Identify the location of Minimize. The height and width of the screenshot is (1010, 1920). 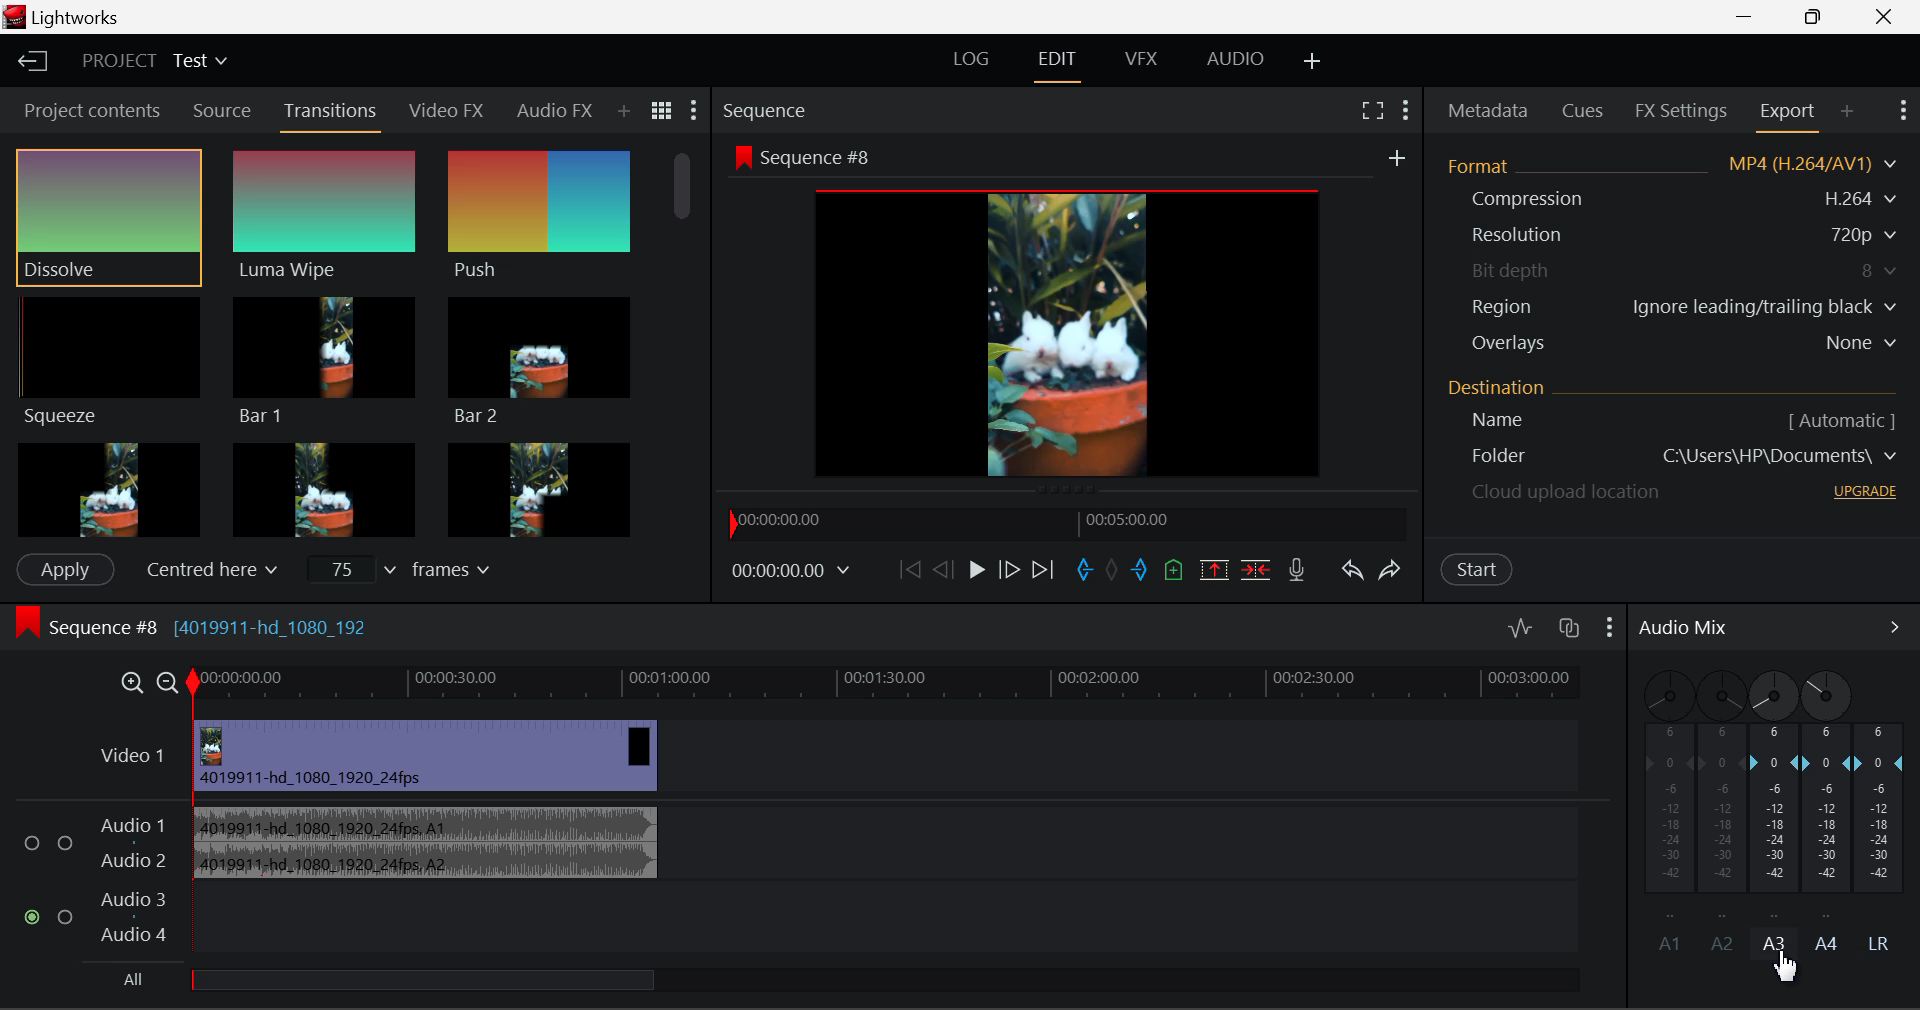
(1820, 17).